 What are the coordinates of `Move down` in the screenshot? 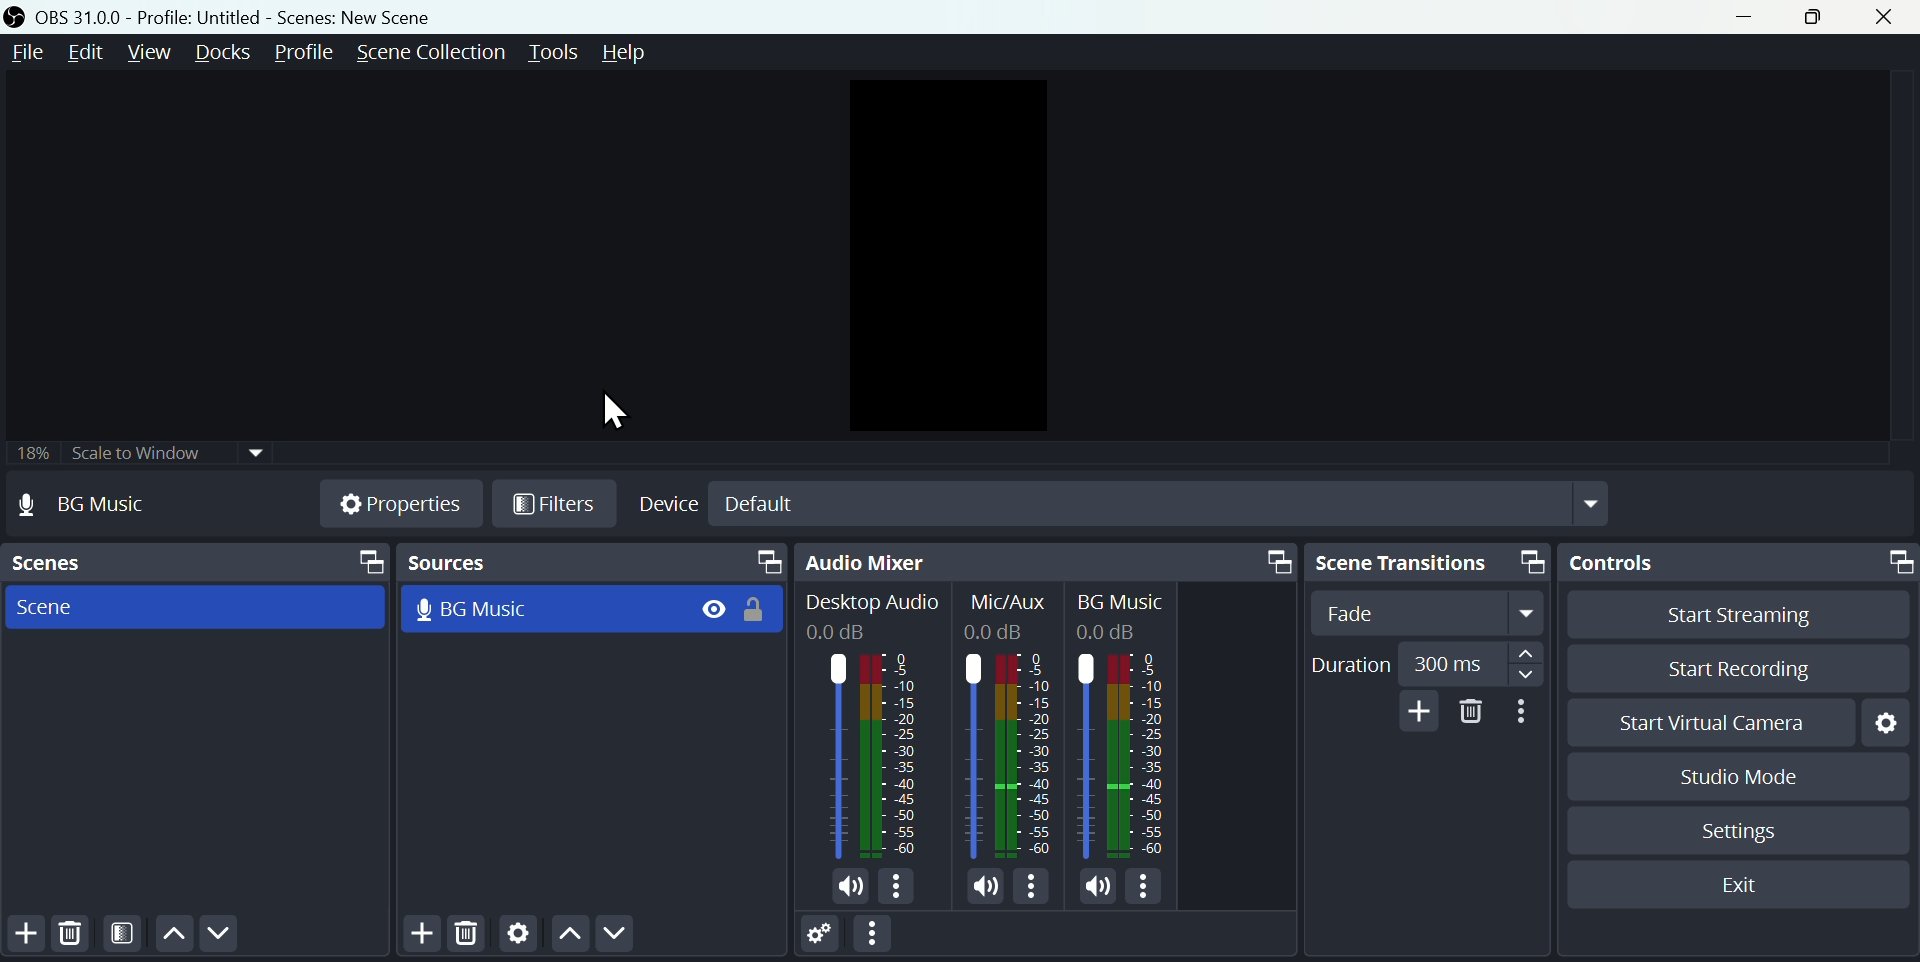 It's located at (618, 935).